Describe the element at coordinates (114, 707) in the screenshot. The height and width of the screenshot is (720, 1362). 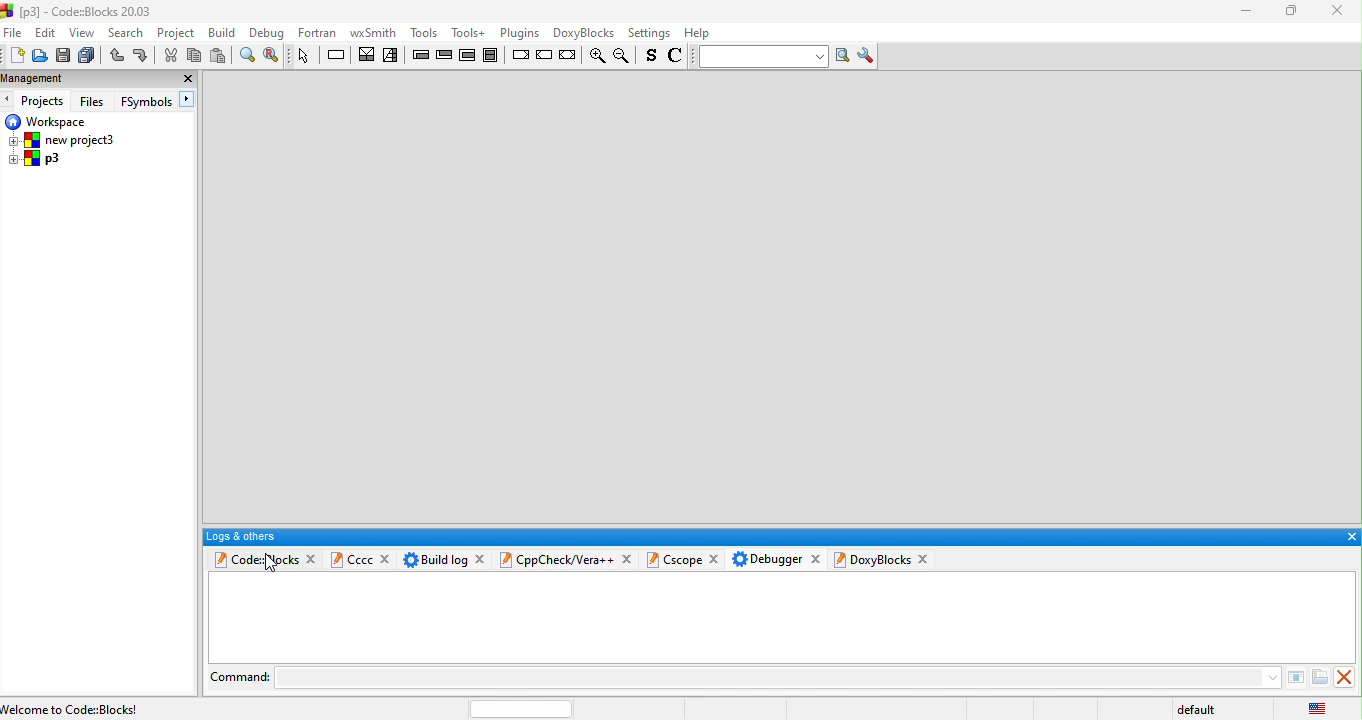
I see `welcome to blocks` at that location.